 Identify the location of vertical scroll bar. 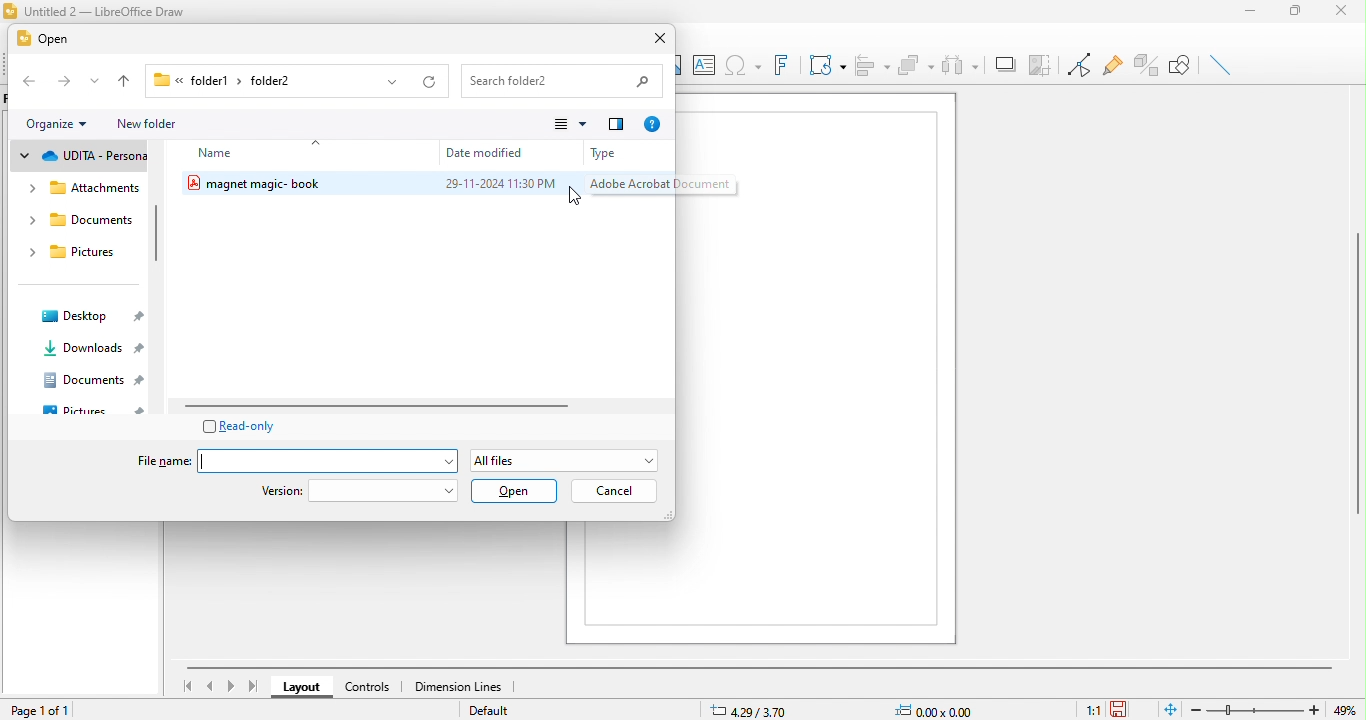
(1357, 377).